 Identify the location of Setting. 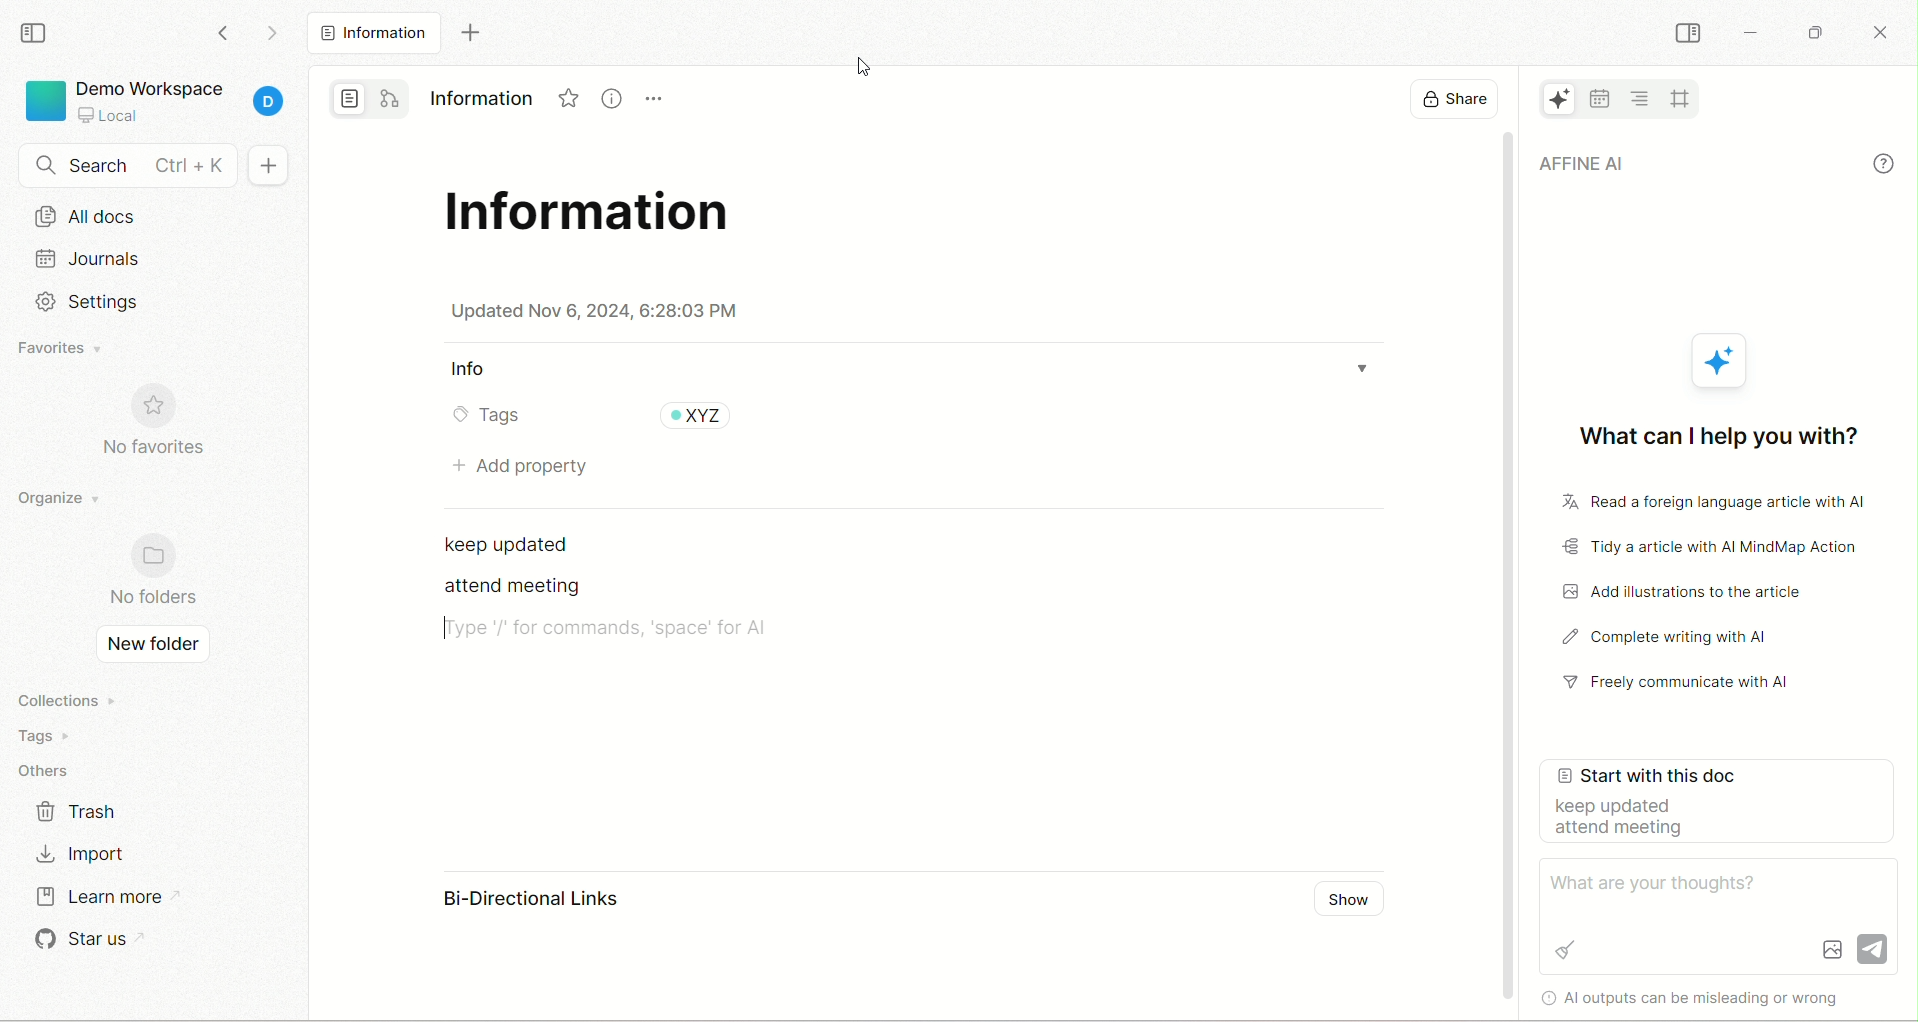
(88, 302).